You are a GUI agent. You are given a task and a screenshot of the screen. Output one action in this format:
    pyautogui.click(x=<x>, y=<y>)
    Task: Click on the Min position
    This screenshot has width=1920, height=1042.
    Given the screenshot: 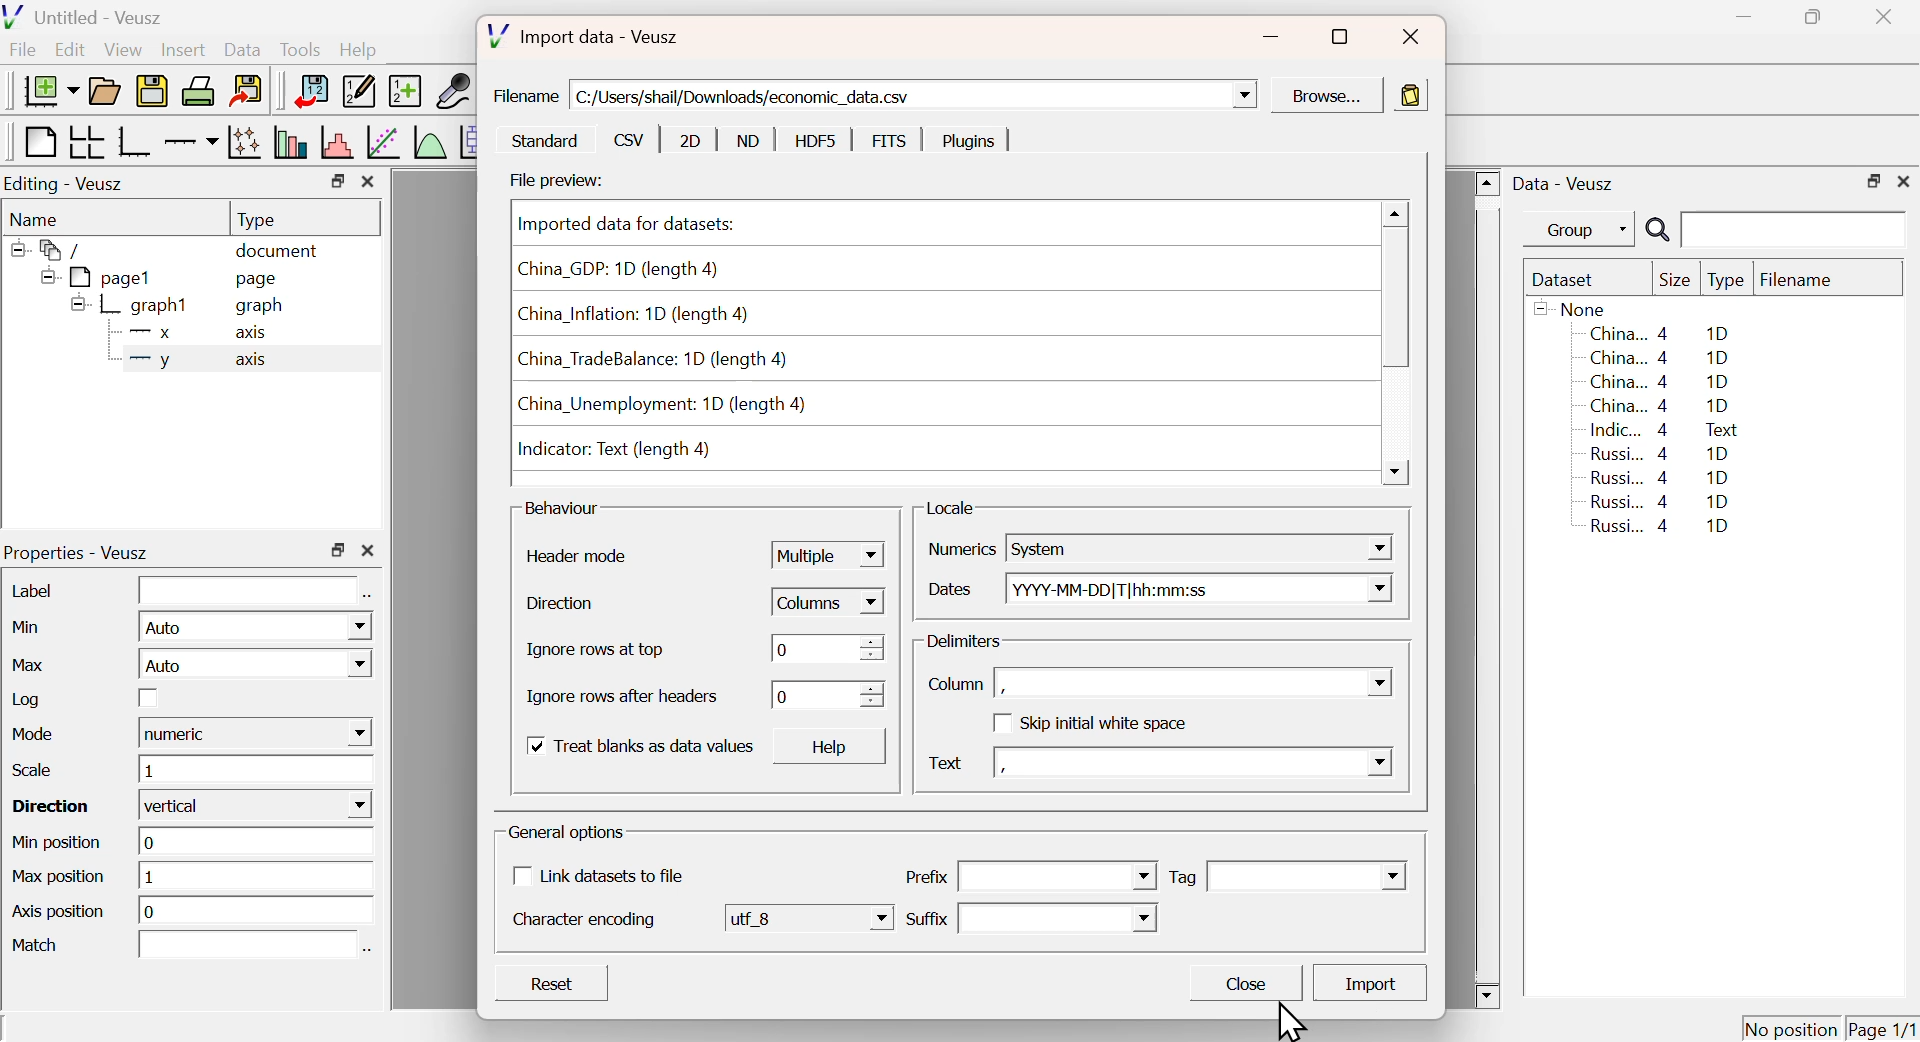 What is the action you would take?
    pyautogui.click(x=60, y=843)
    